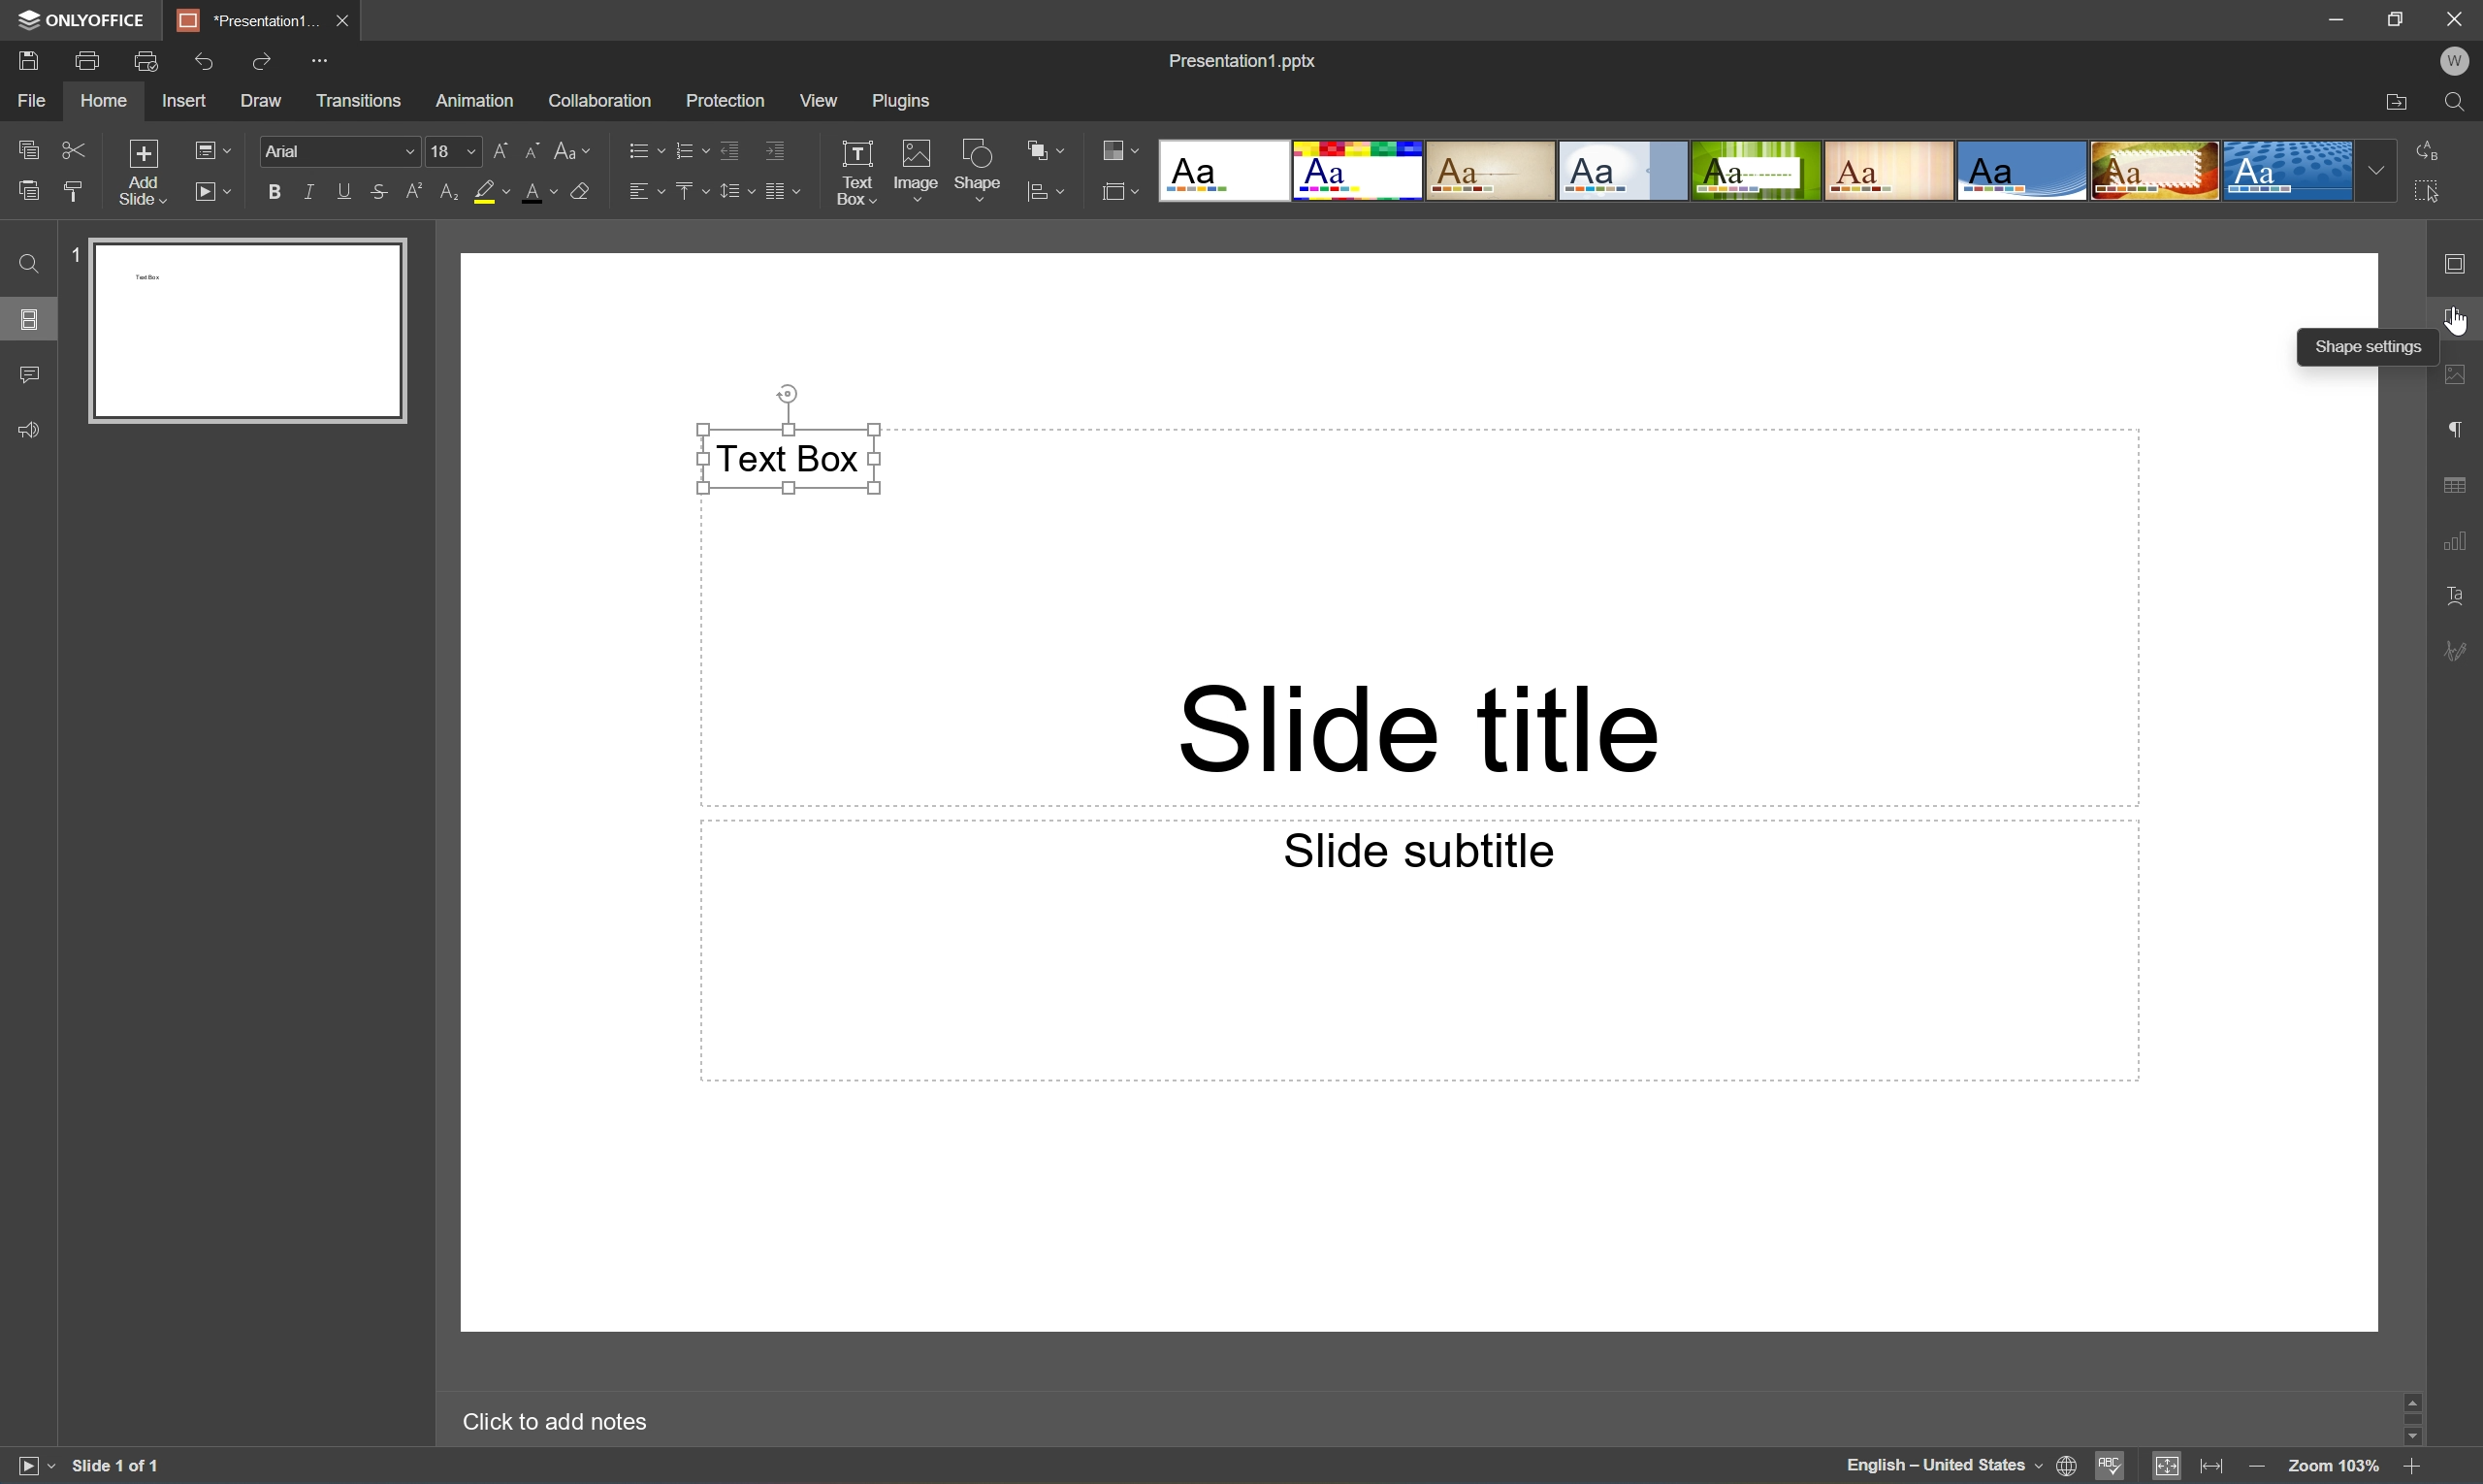  I want to click on 1, so click(76, 251).